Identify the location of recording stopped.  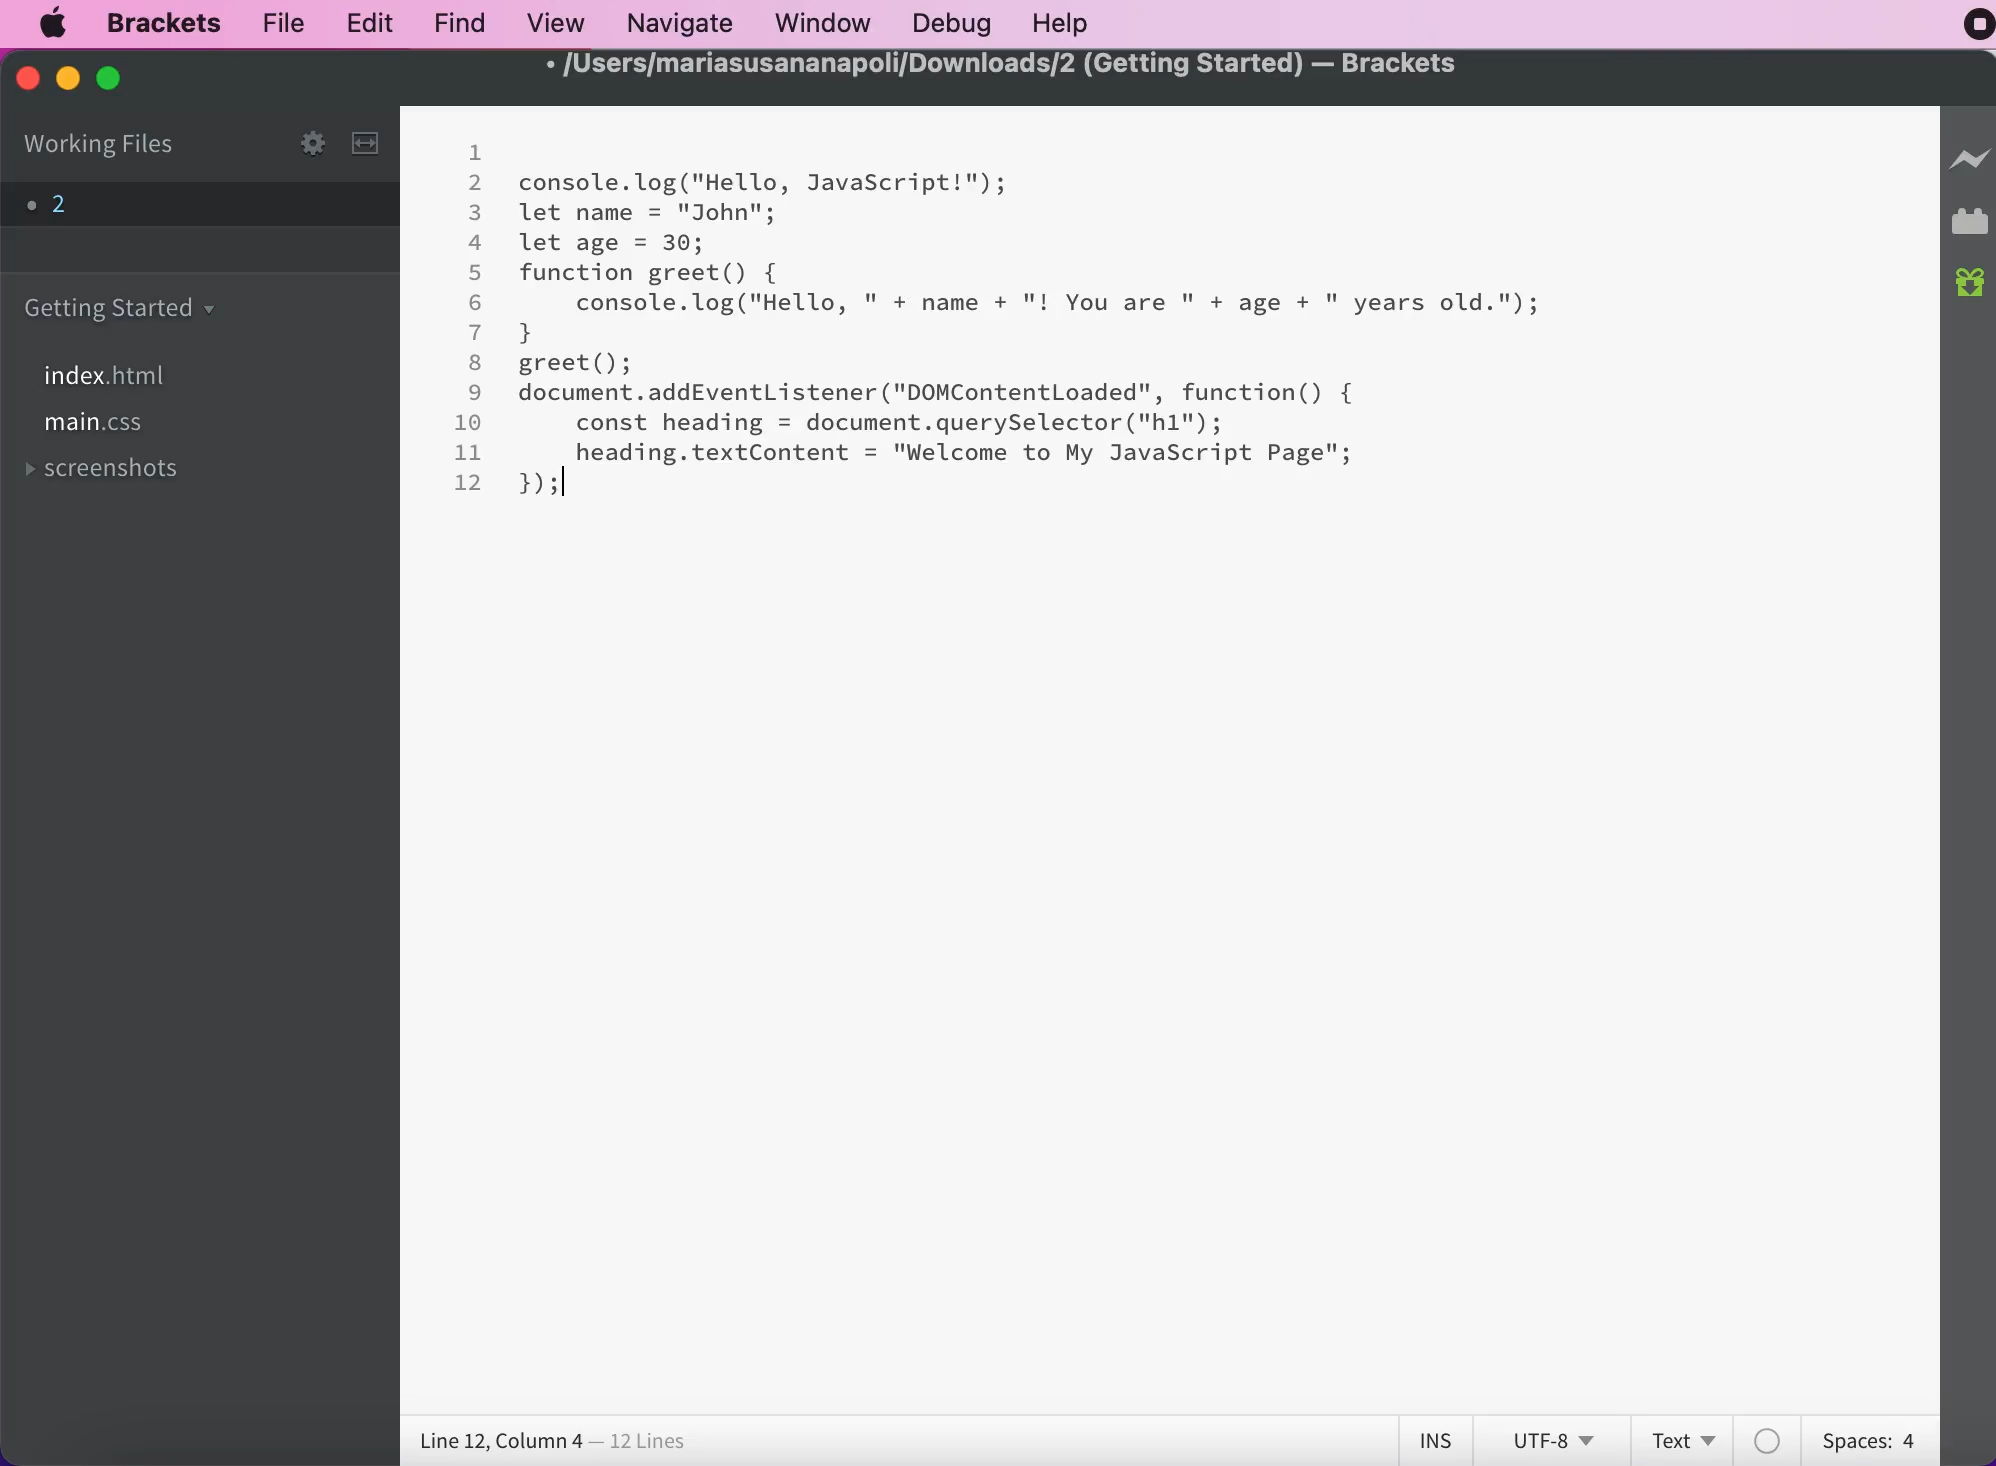
(1970, 28).